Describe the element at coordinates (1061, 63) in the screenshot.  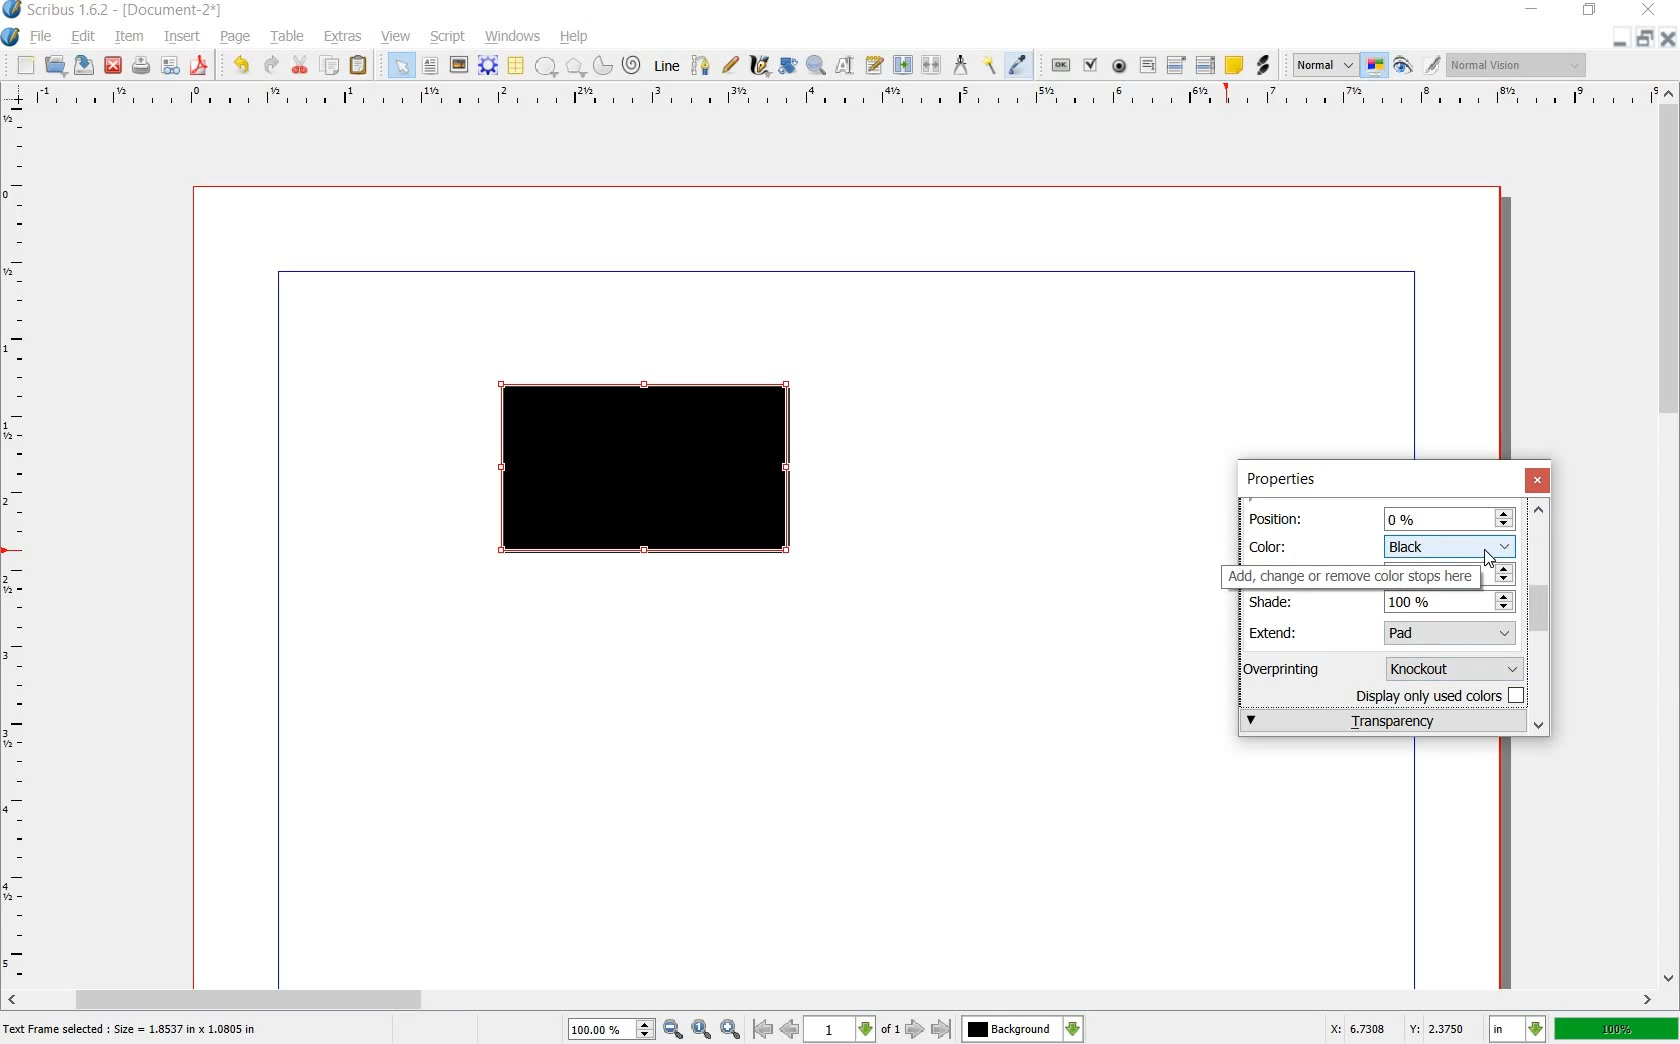
I see `pdf push button` at that location.